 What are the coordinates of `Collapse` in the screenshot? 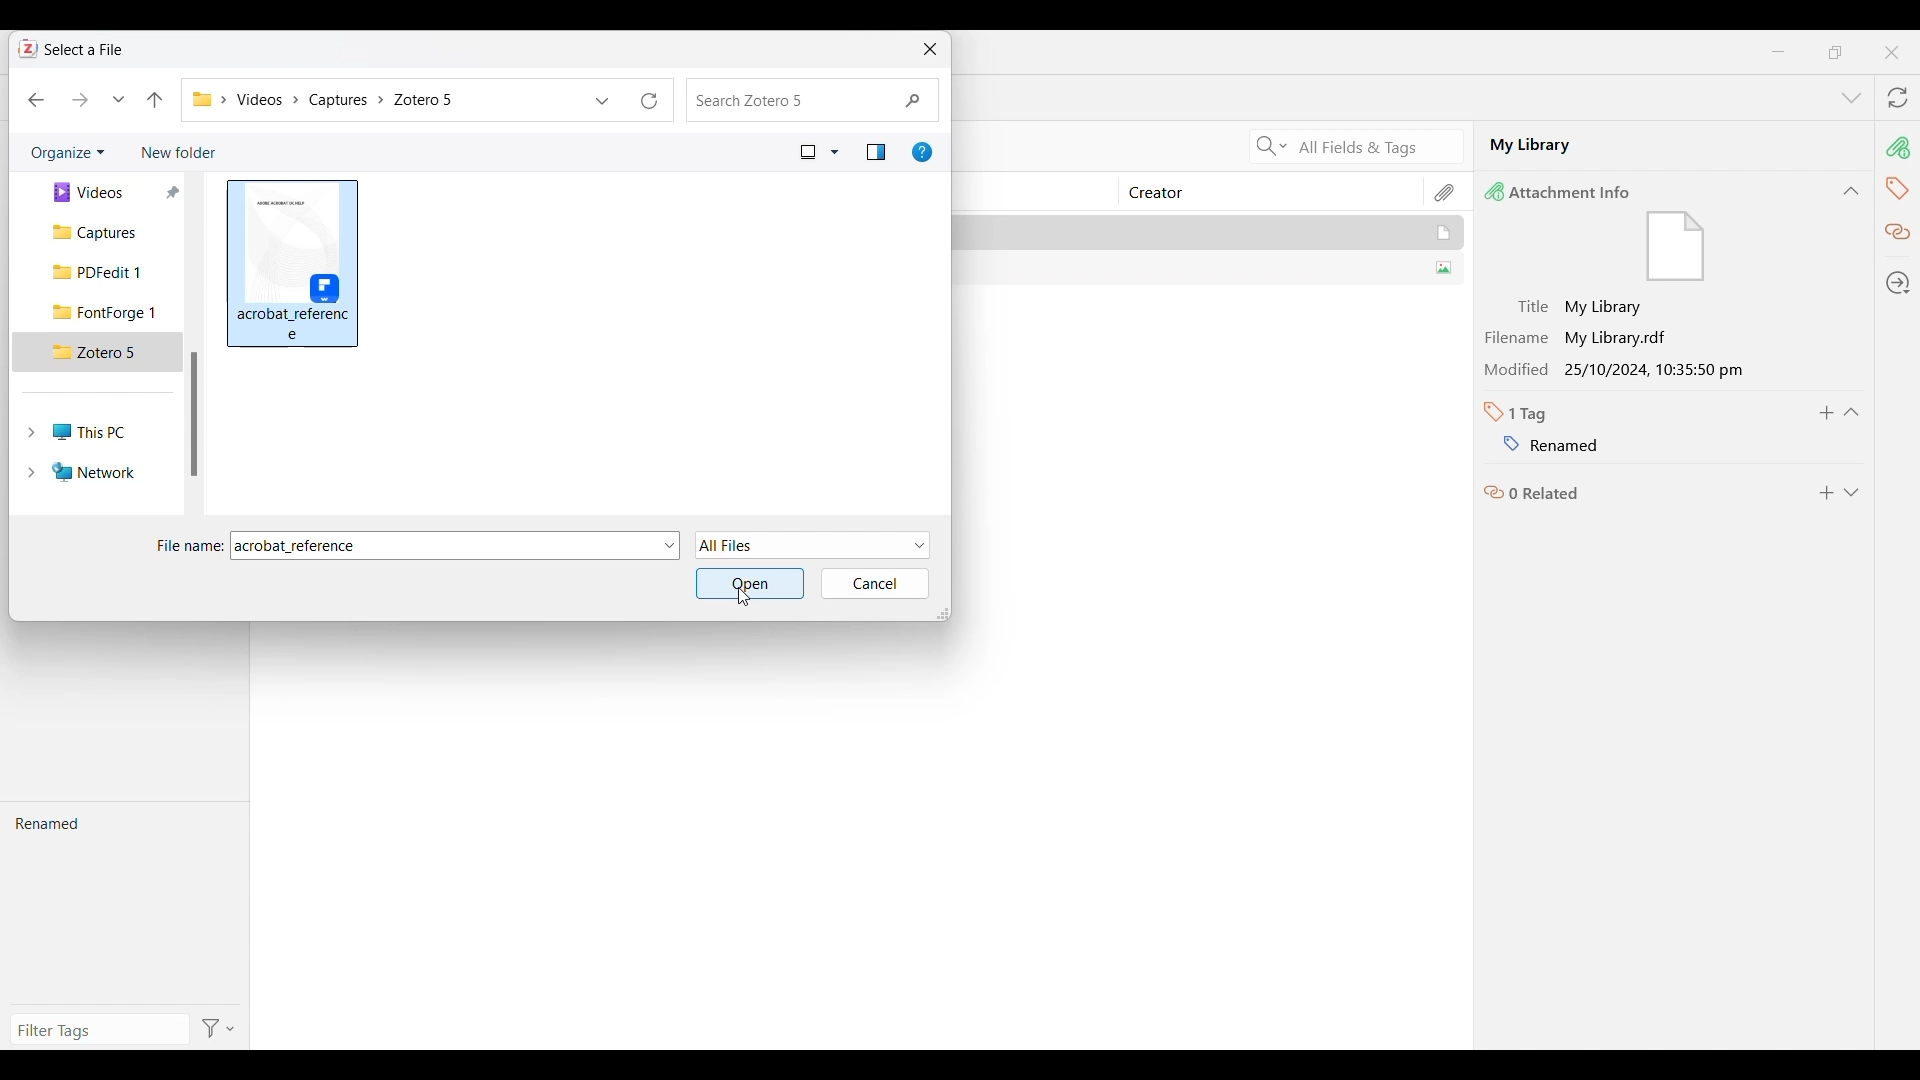 It's located at (1852, 412).